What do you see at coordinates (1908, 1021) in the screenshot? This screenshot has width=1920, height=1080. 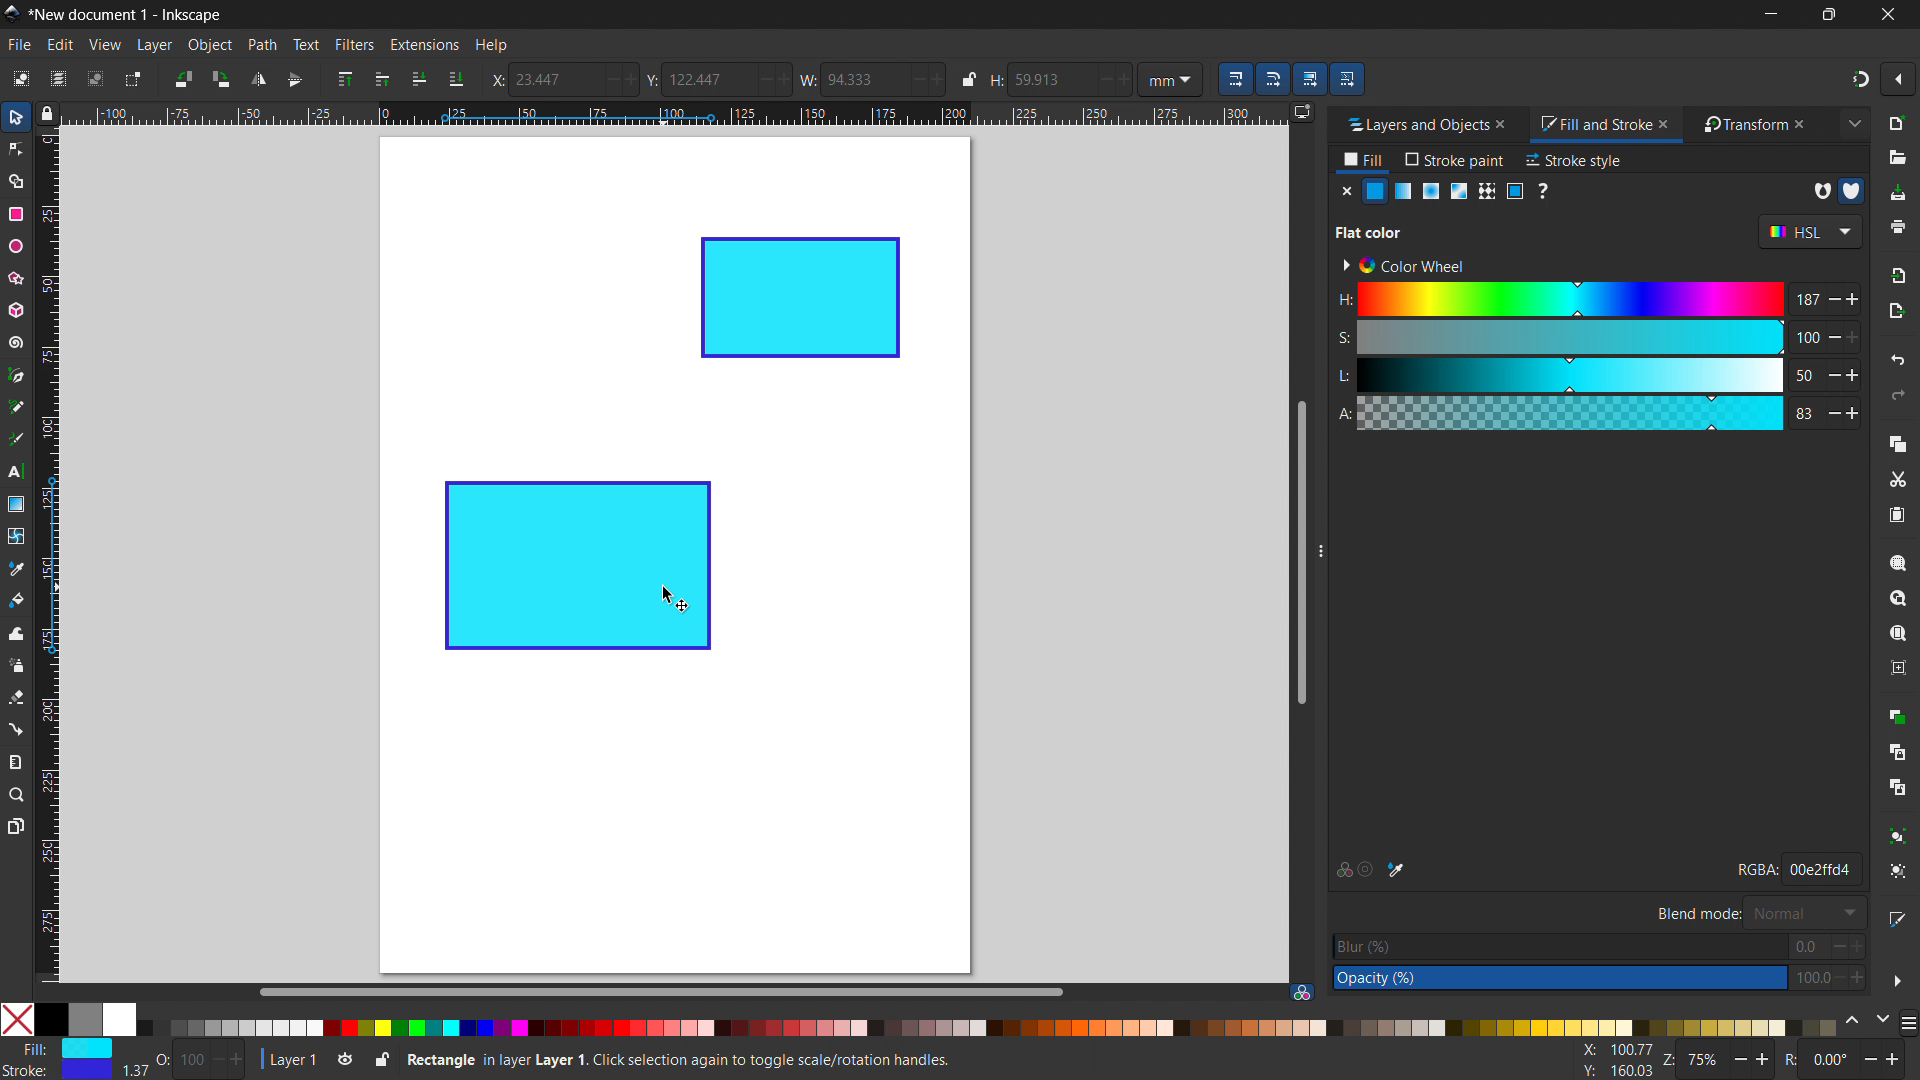 I see `more color opyions` at bounding box center [1908, 1021].